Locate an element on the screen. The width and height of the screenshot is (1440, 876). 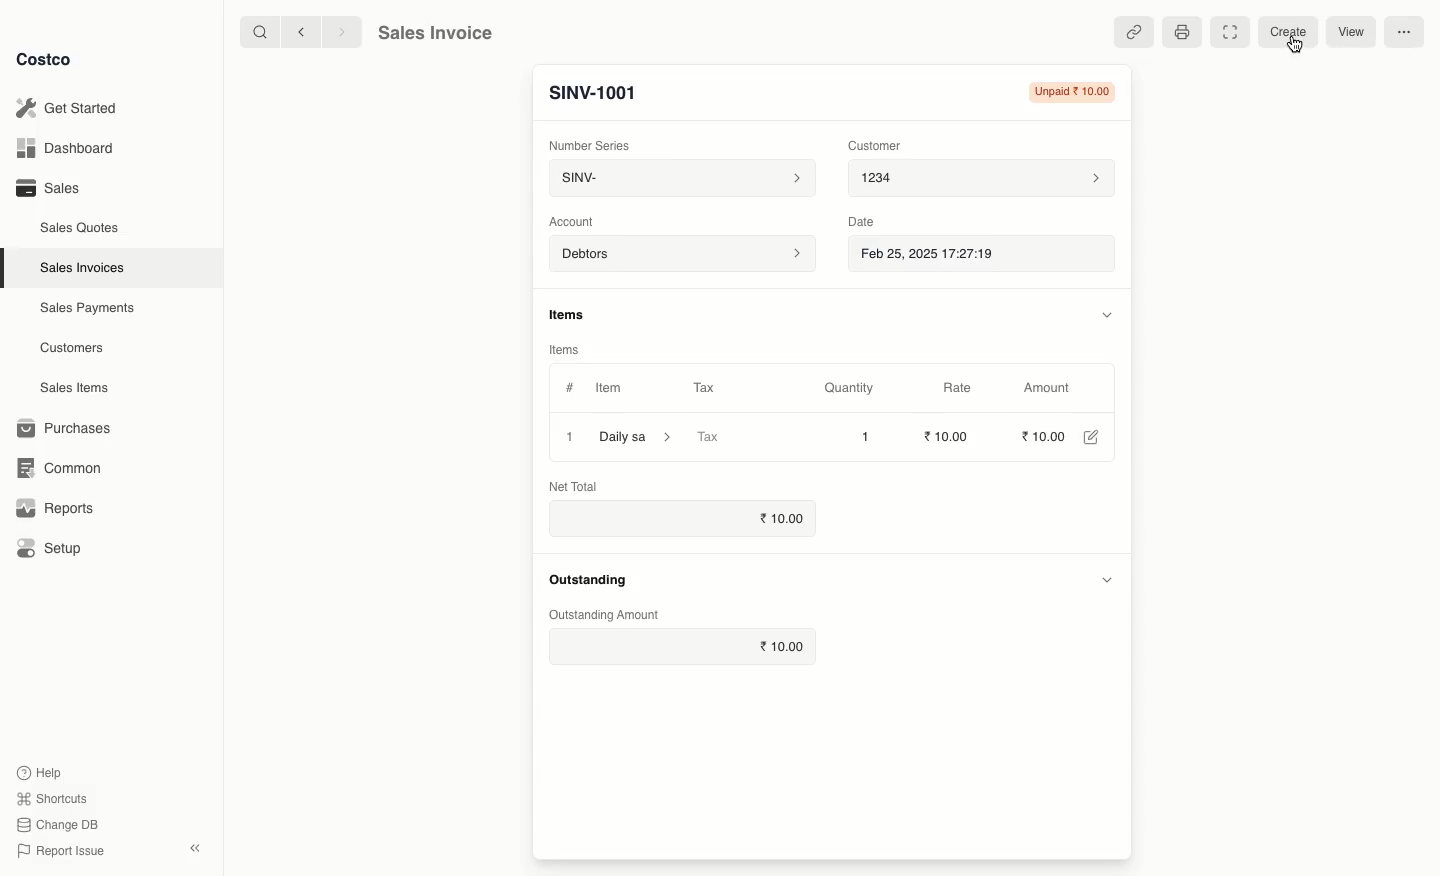
Customer is located at coordinates (876, 147).